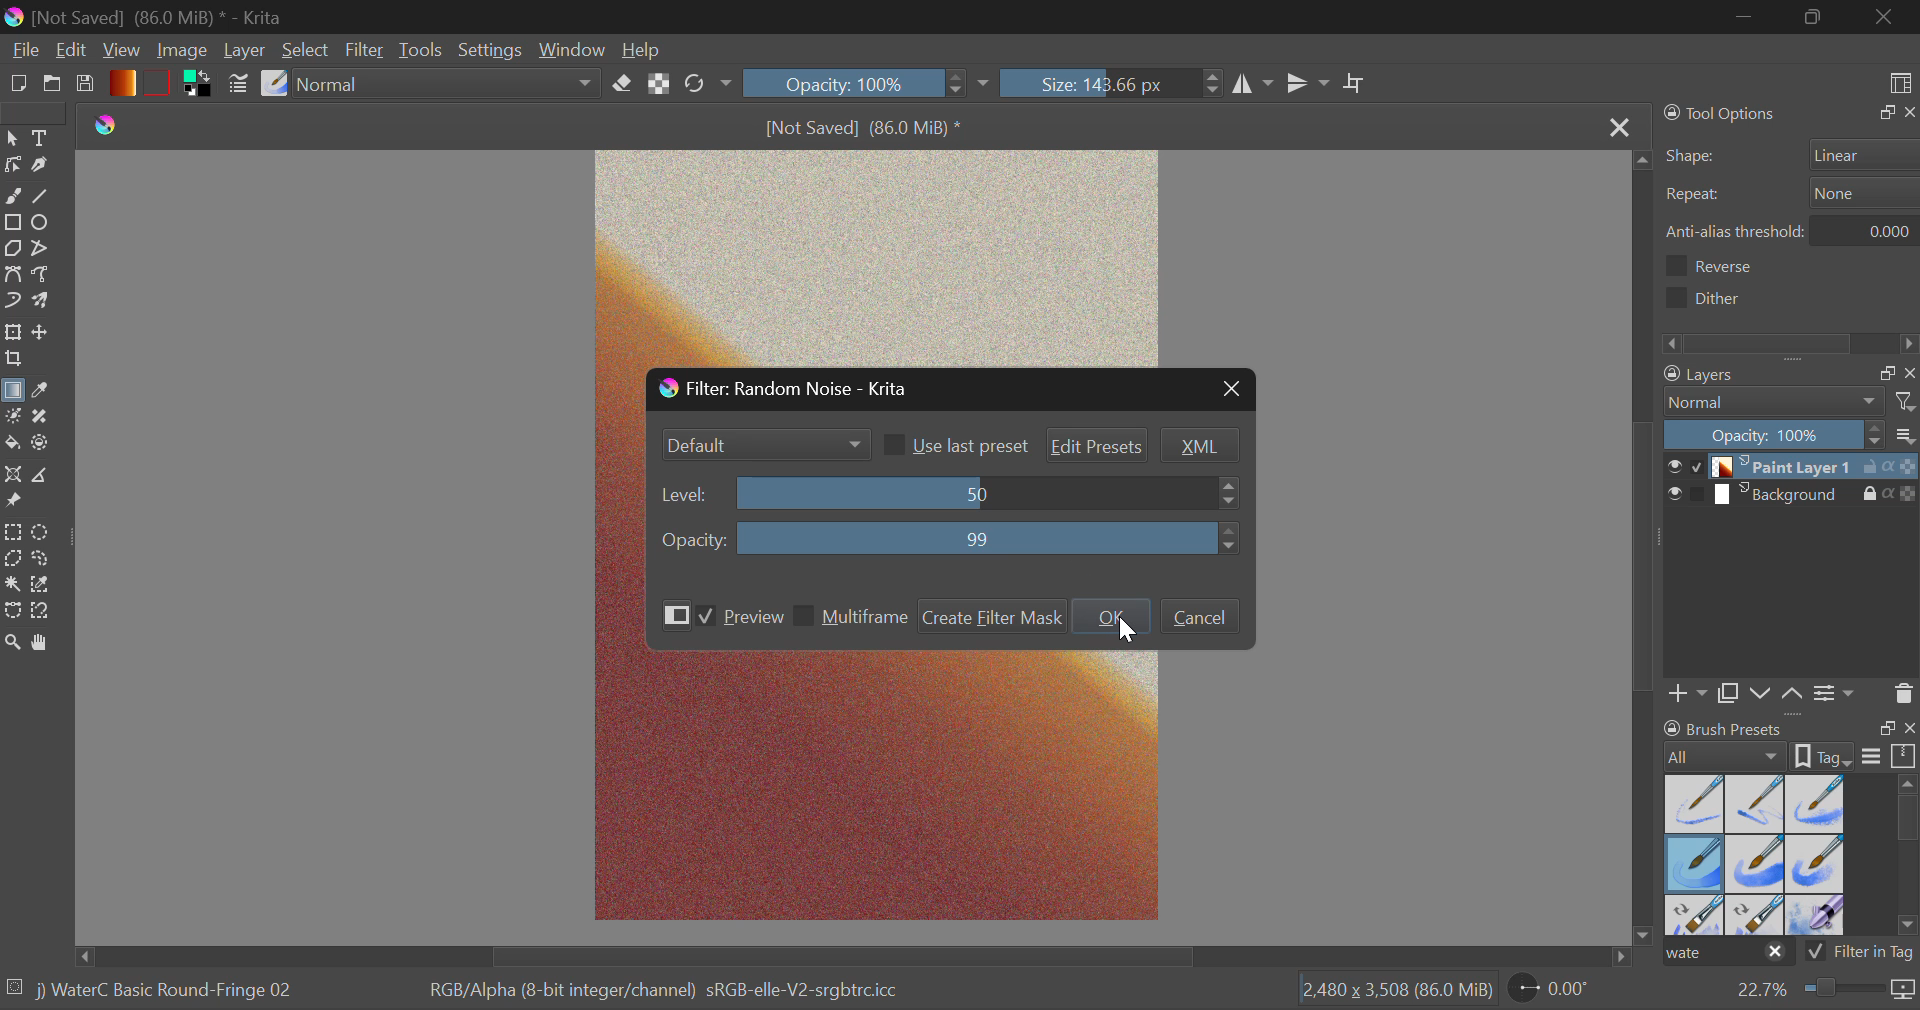  Describe the element at coordinates (572, 46) in the screenshot. I see `Window` at that location.